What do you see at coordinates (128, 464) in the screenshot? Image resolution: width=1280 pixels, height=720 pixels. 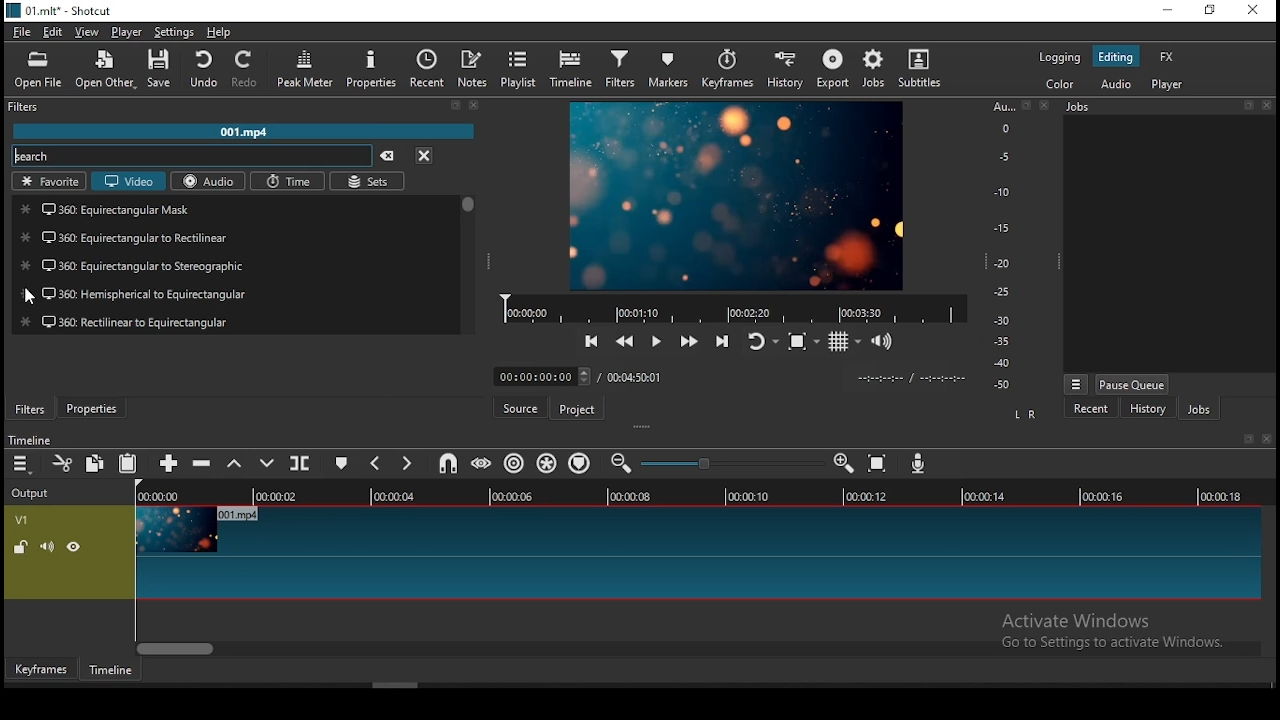 I see `paste` at bounding box center [128, 464].